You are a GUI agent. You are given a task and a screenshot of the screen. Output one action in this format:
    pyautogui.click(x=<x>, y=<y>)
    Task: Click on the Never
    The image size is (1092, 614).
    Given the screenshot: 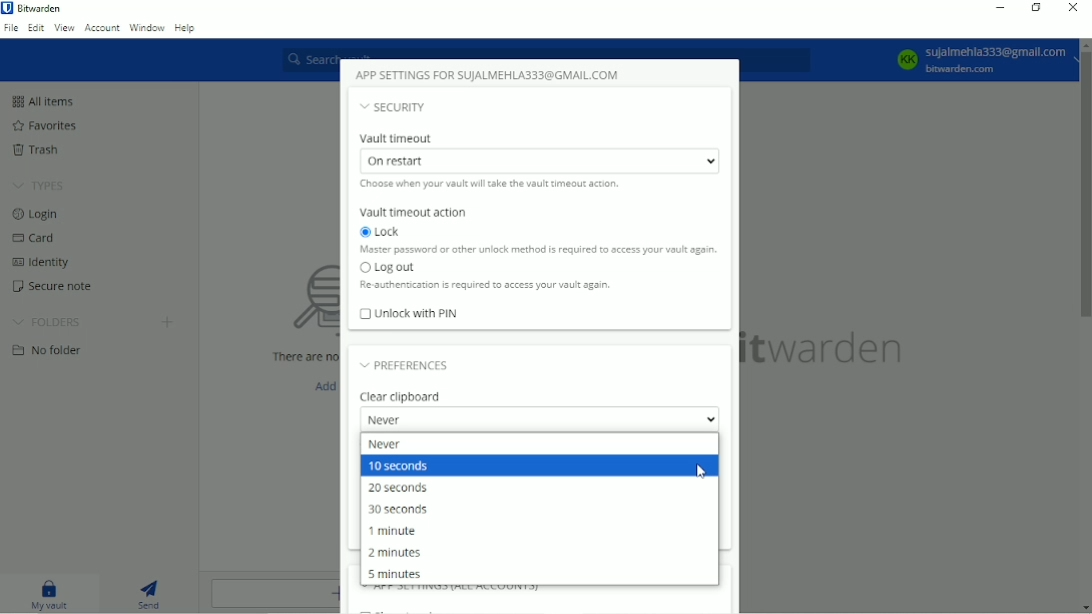 What is the action you would take?
    pyautogui.click(x=538, y=421)
    